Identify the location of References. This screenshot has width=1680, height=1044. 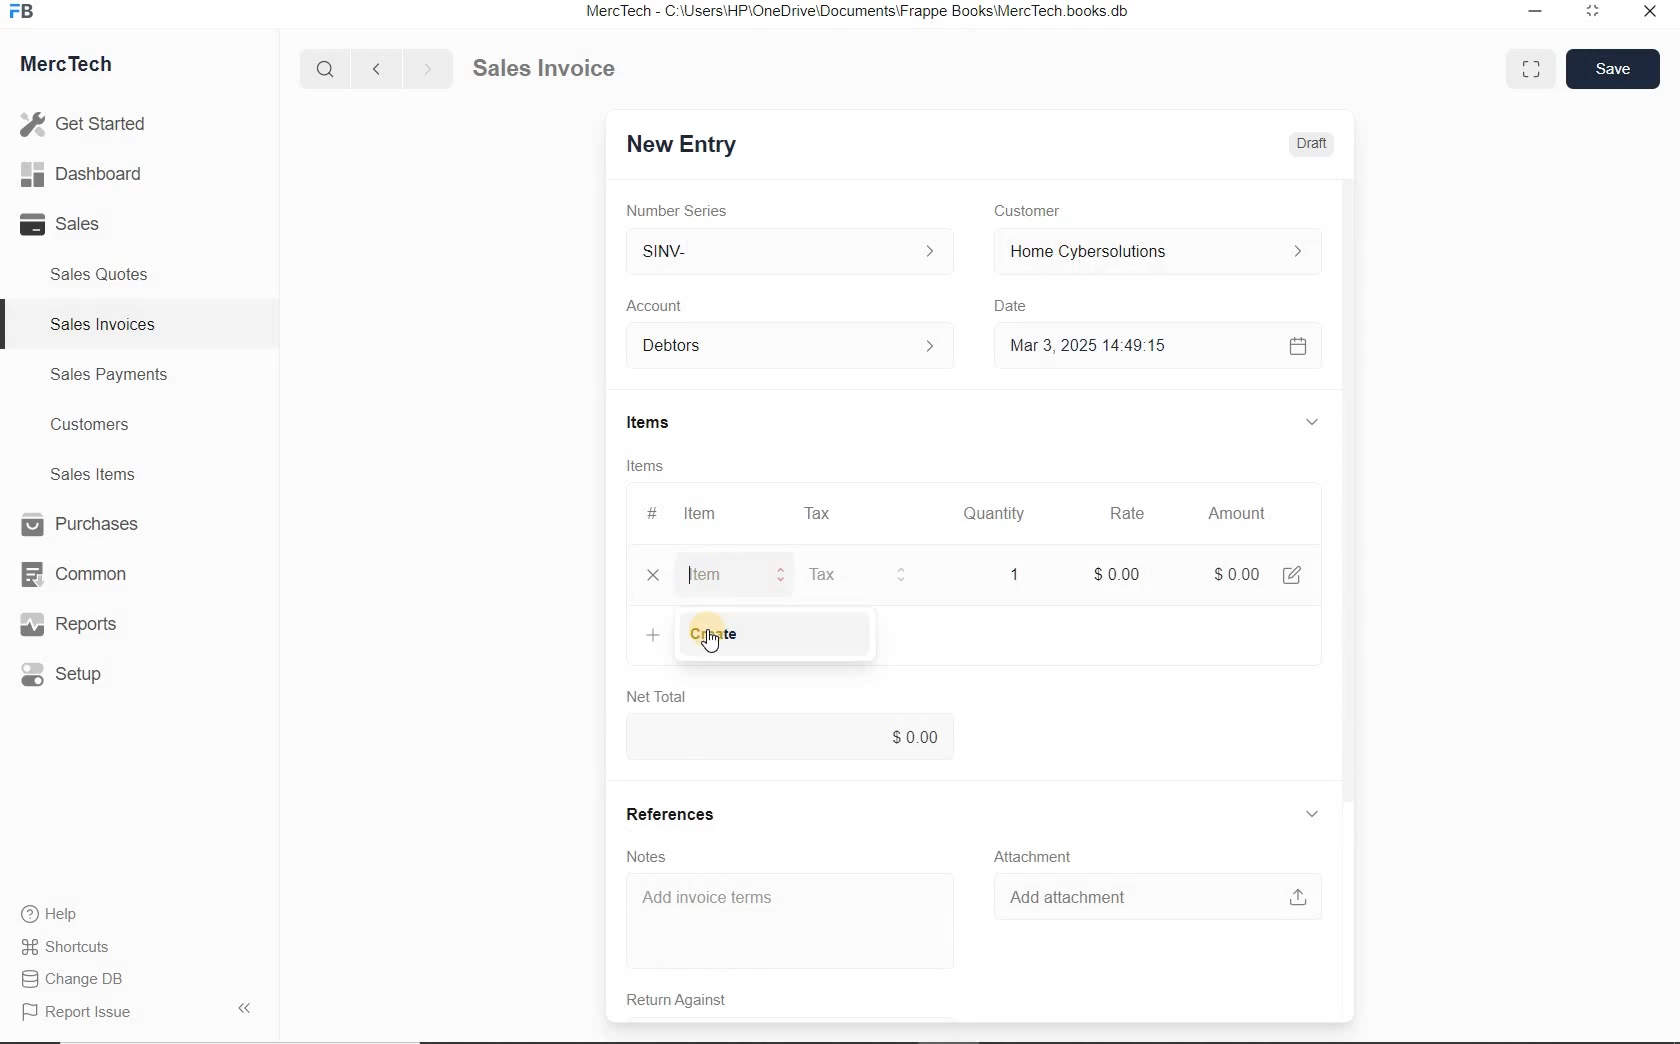
(669, 814).